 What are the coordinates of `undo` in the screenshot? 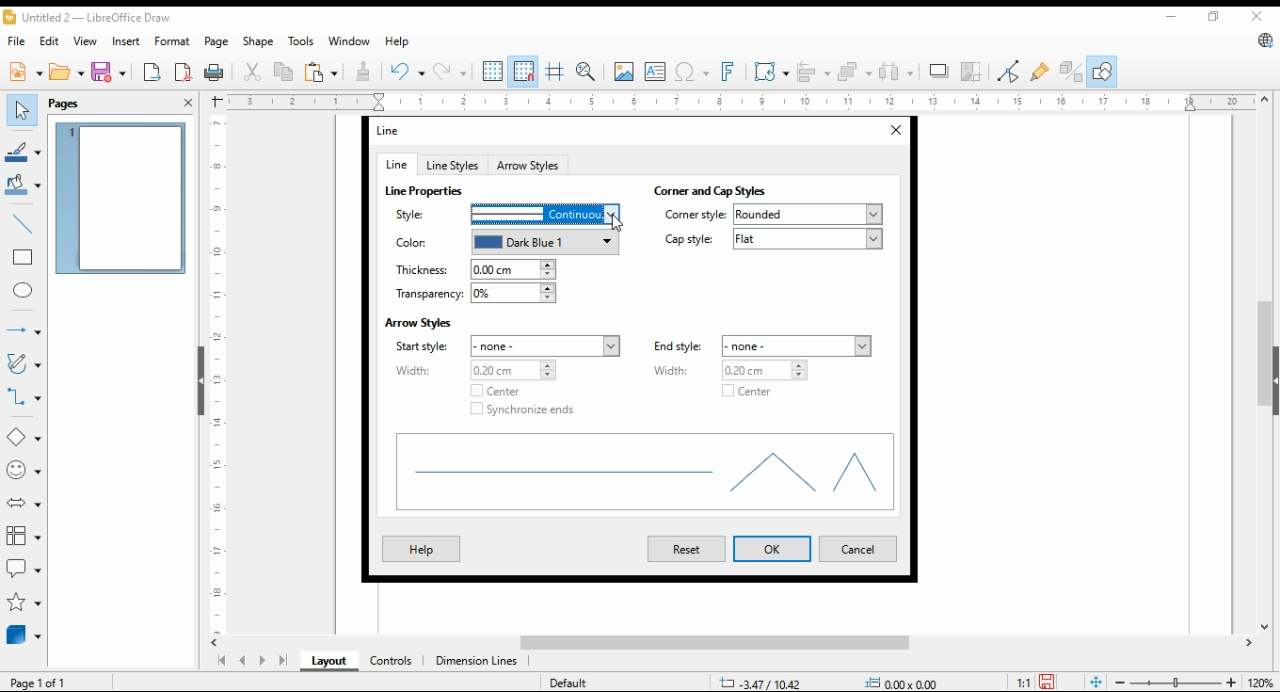 It's located at (408, 70).